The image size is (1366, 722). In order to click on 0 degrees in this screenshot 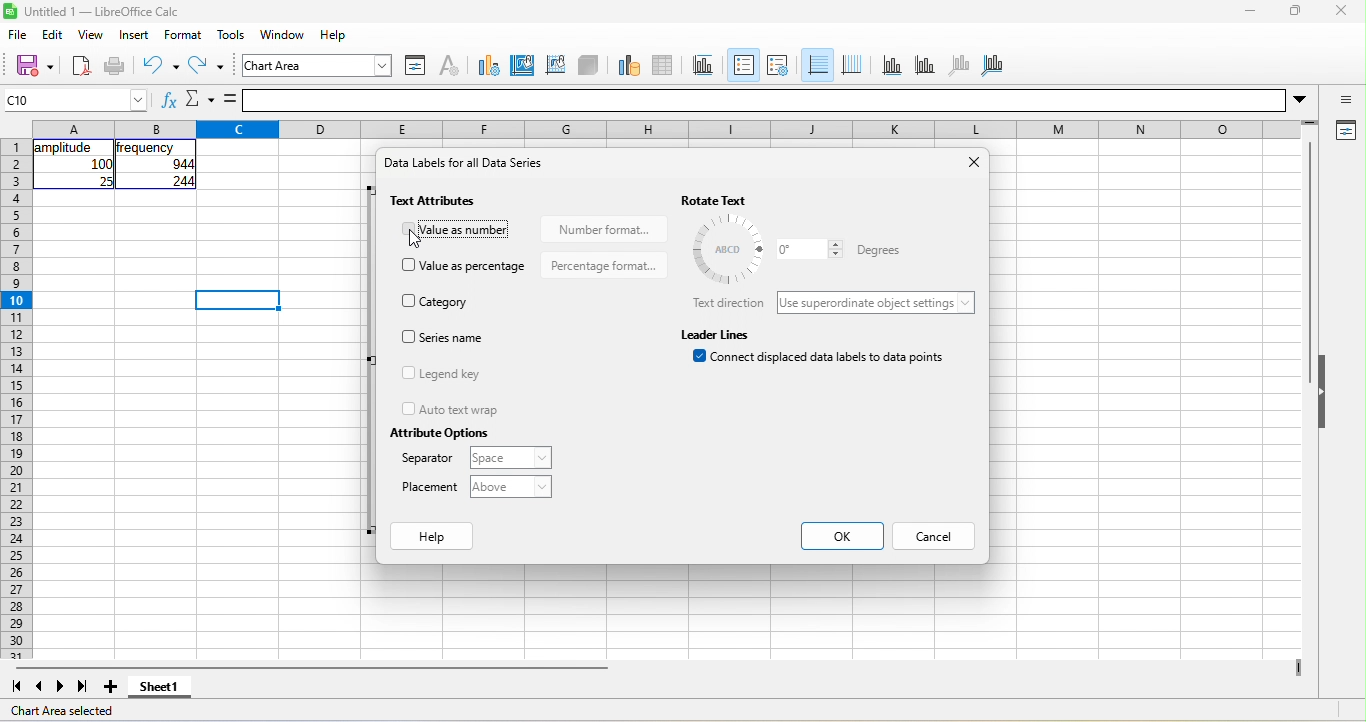, I will do `click(809, 249)`.